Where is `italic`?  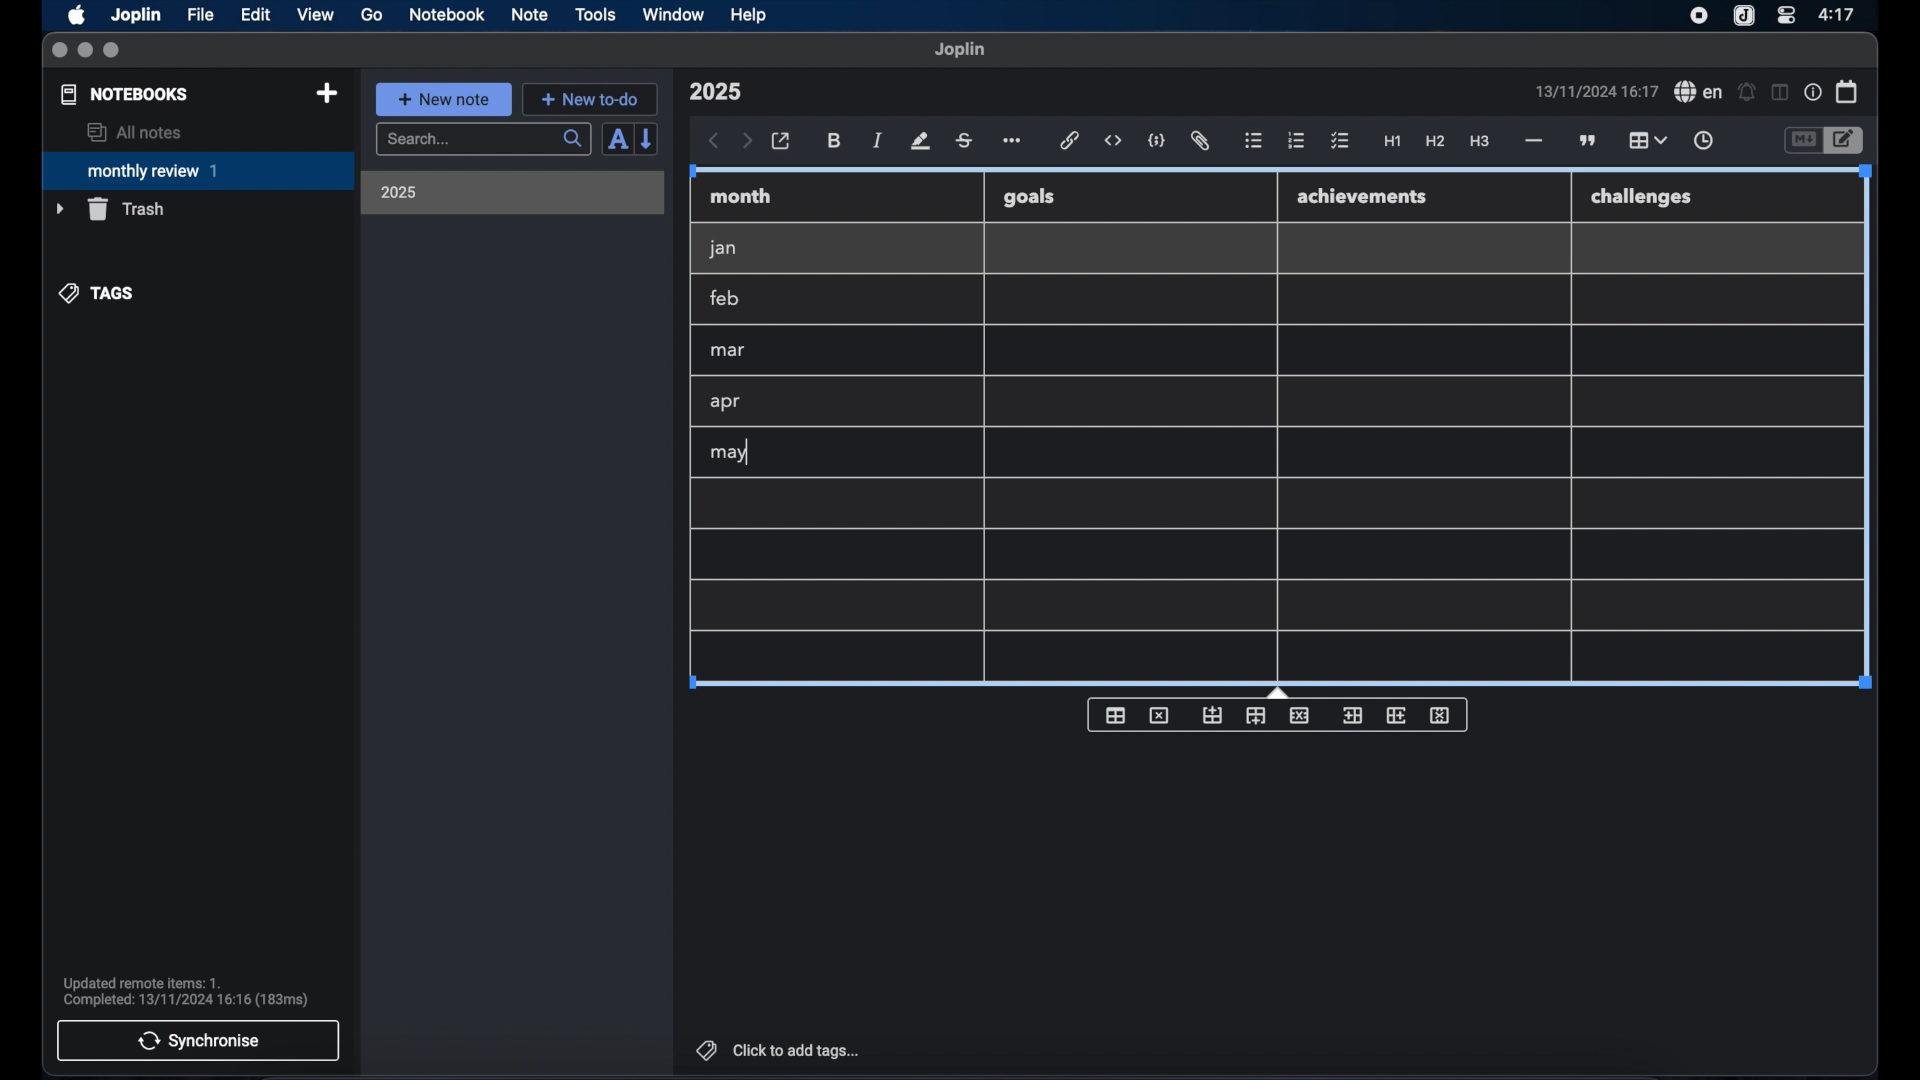 italic is located at coordinates (878, 140).